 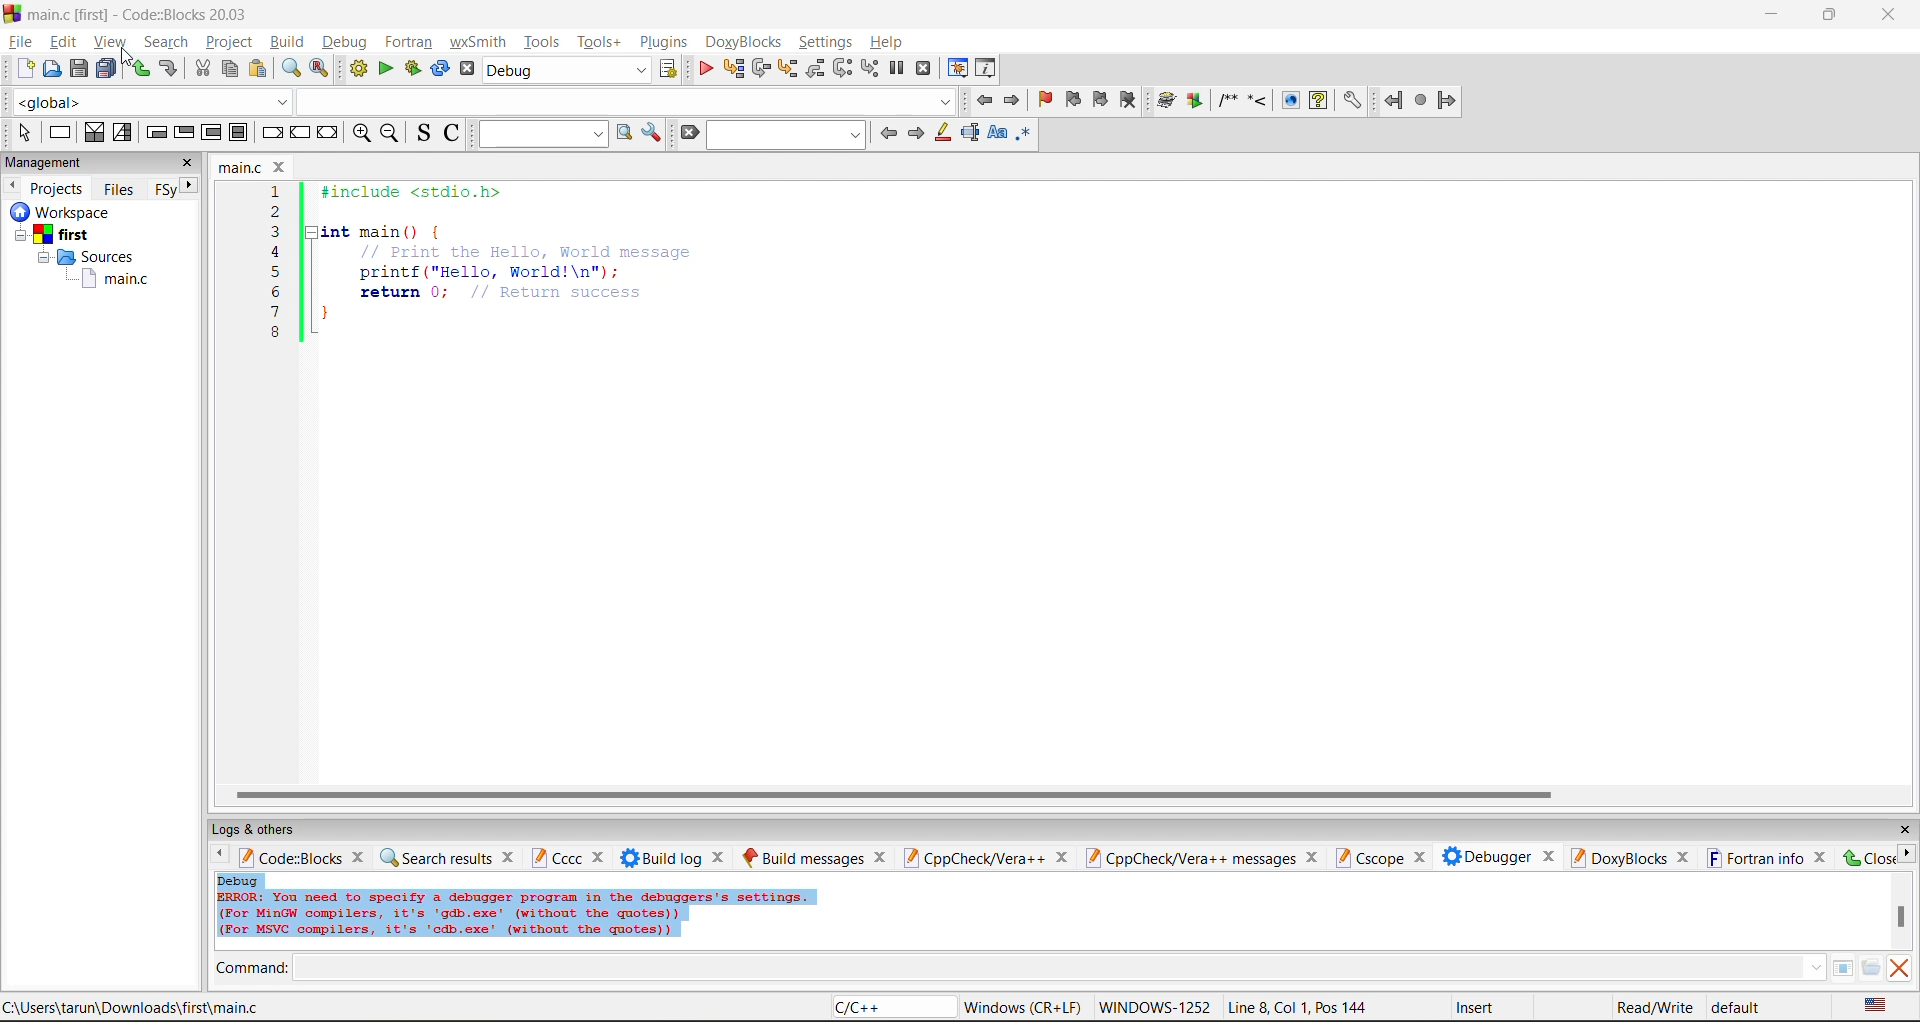 I want to click on code completion compiler, so click(x=479, y=101).